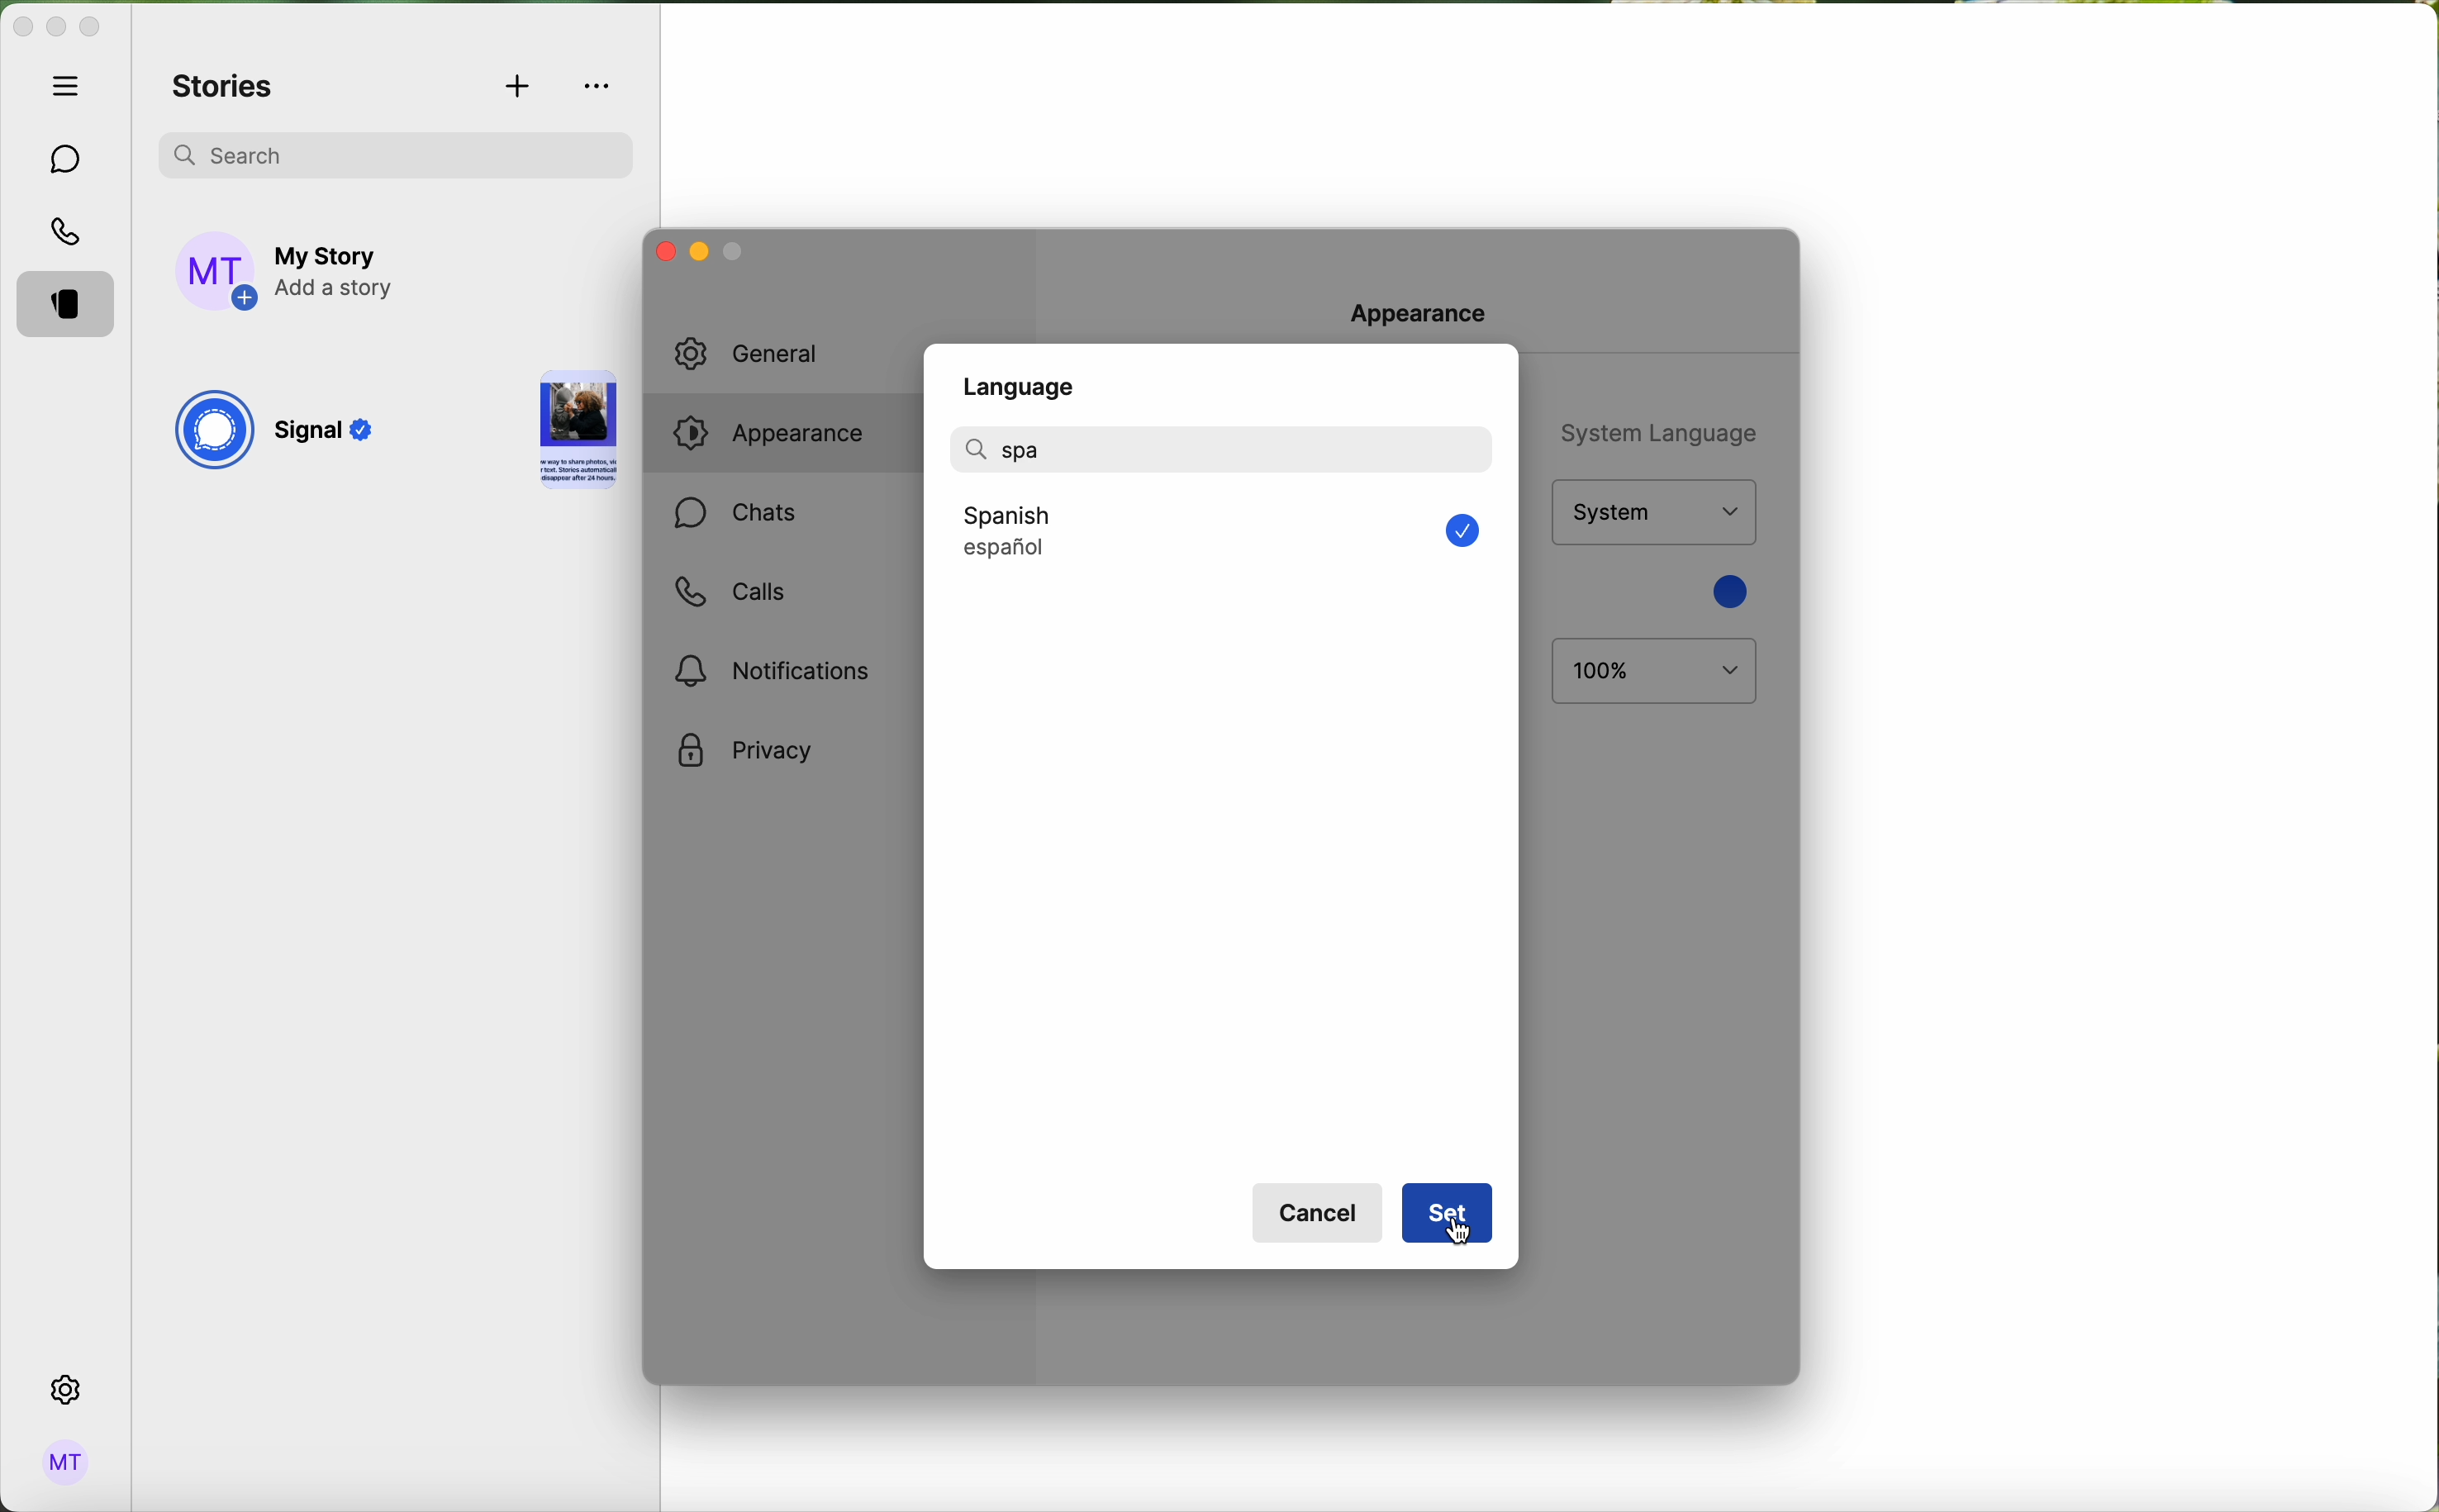  Describe the element at coordinates (218, 272) in the screenshot. I see `profile photo` at that location.